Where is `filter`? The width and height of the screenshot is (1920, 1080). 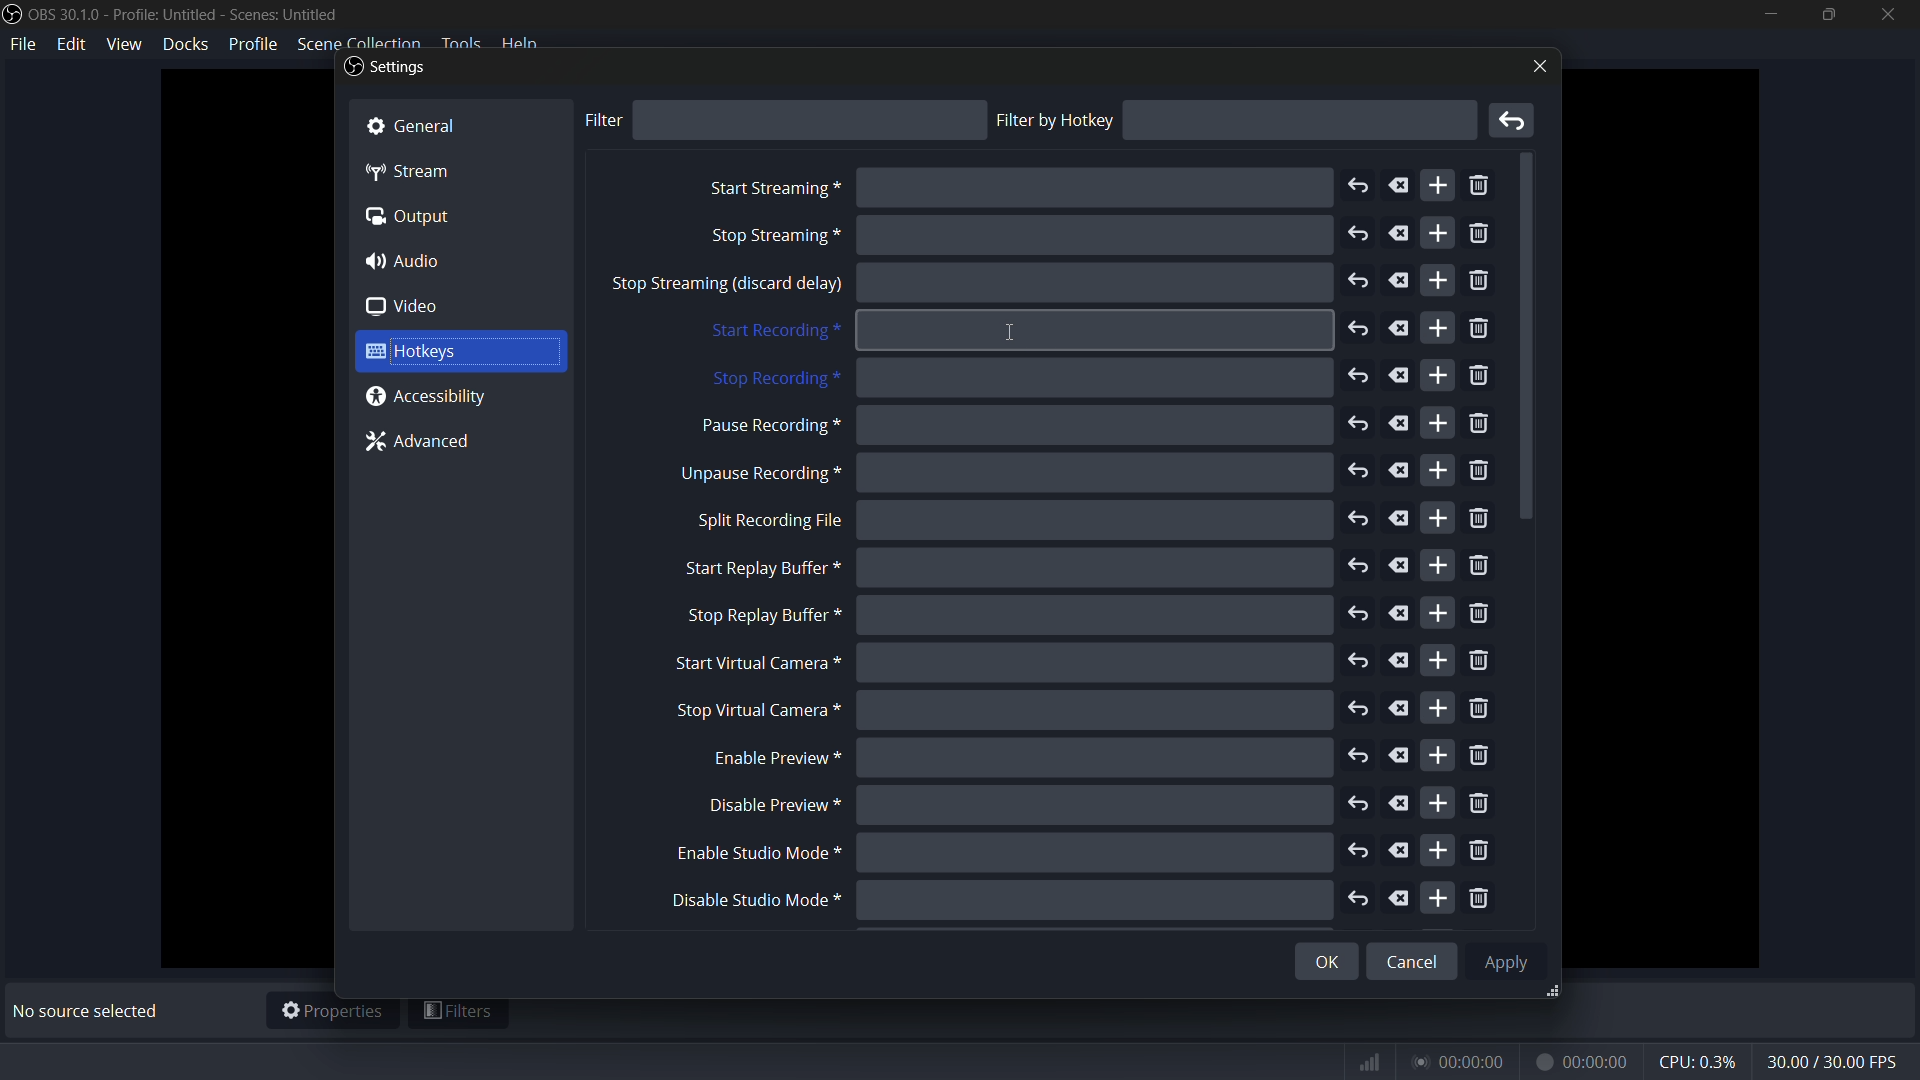
filter is located at coordinates (602, 120).